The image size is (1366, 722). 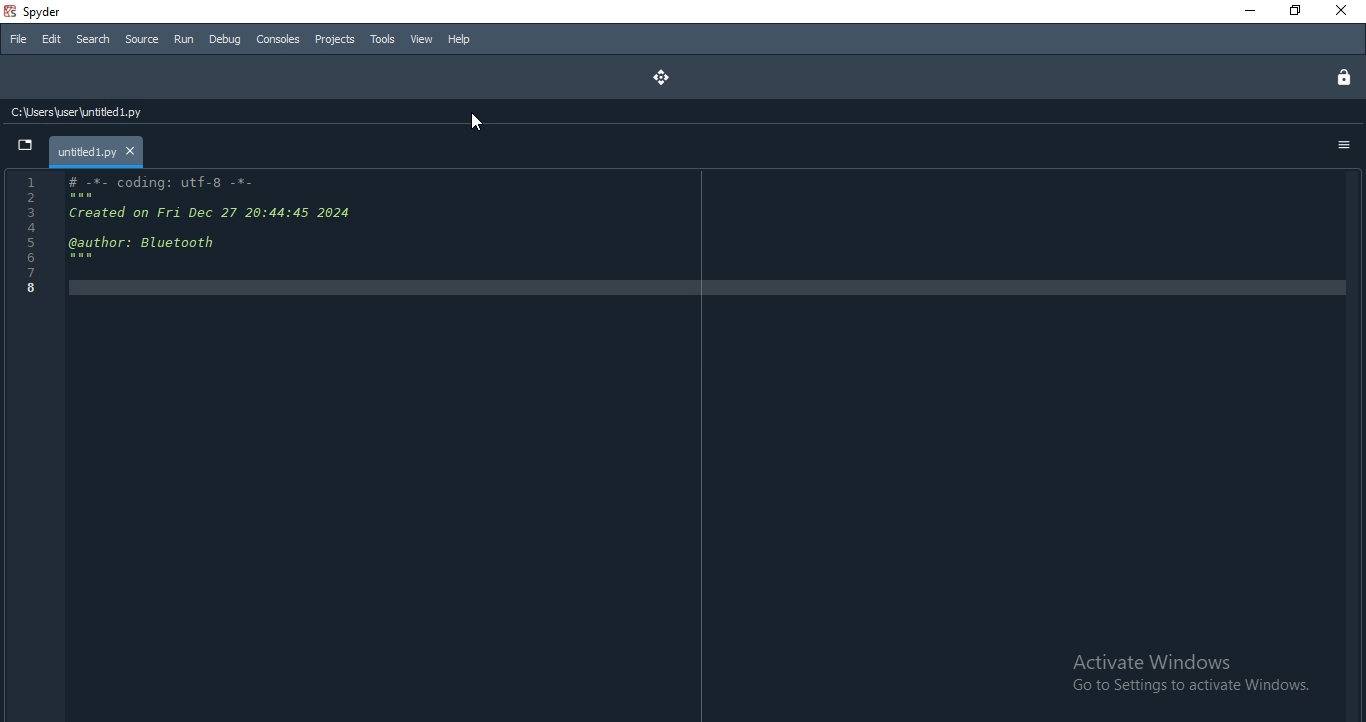 What do you see at coordinates (50, 40) in the screenshot?
I see `Edit` at bounding box center [50, 40].